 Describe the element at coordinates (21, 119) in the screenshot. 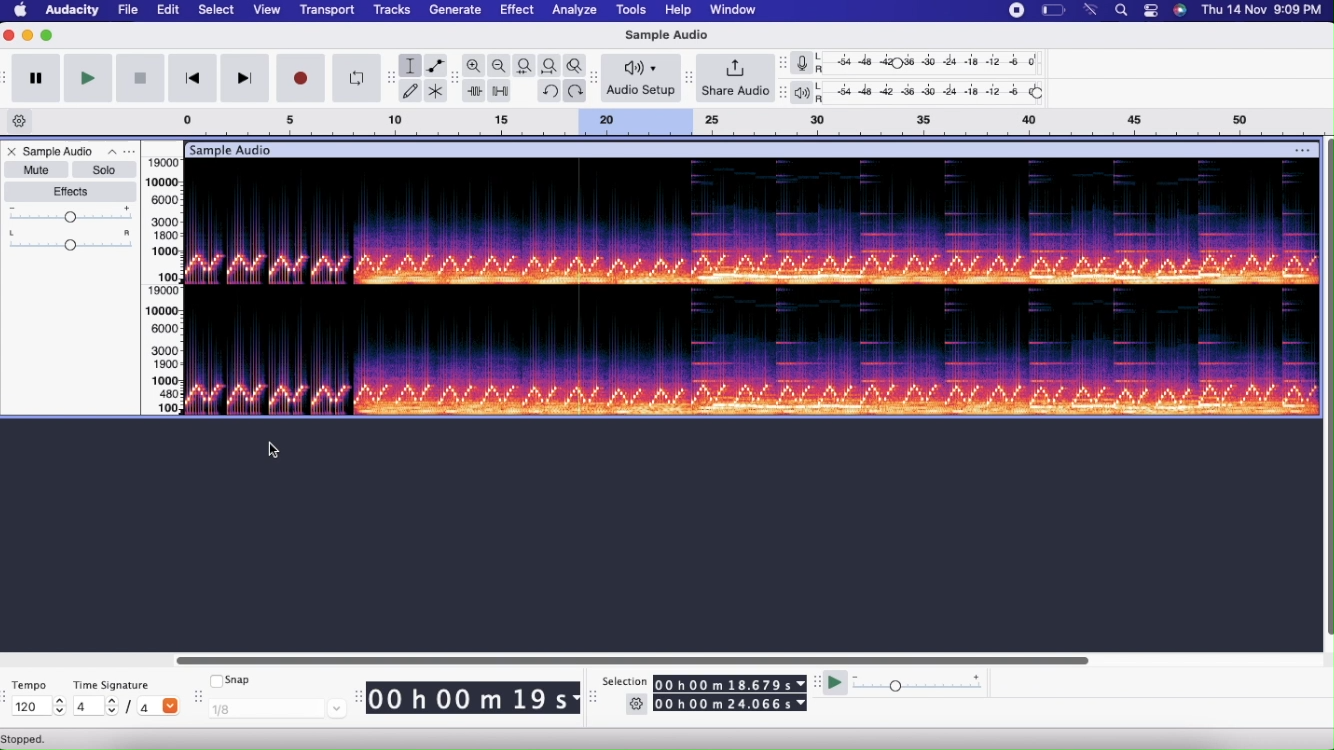

I see `Timeline options` at that location.